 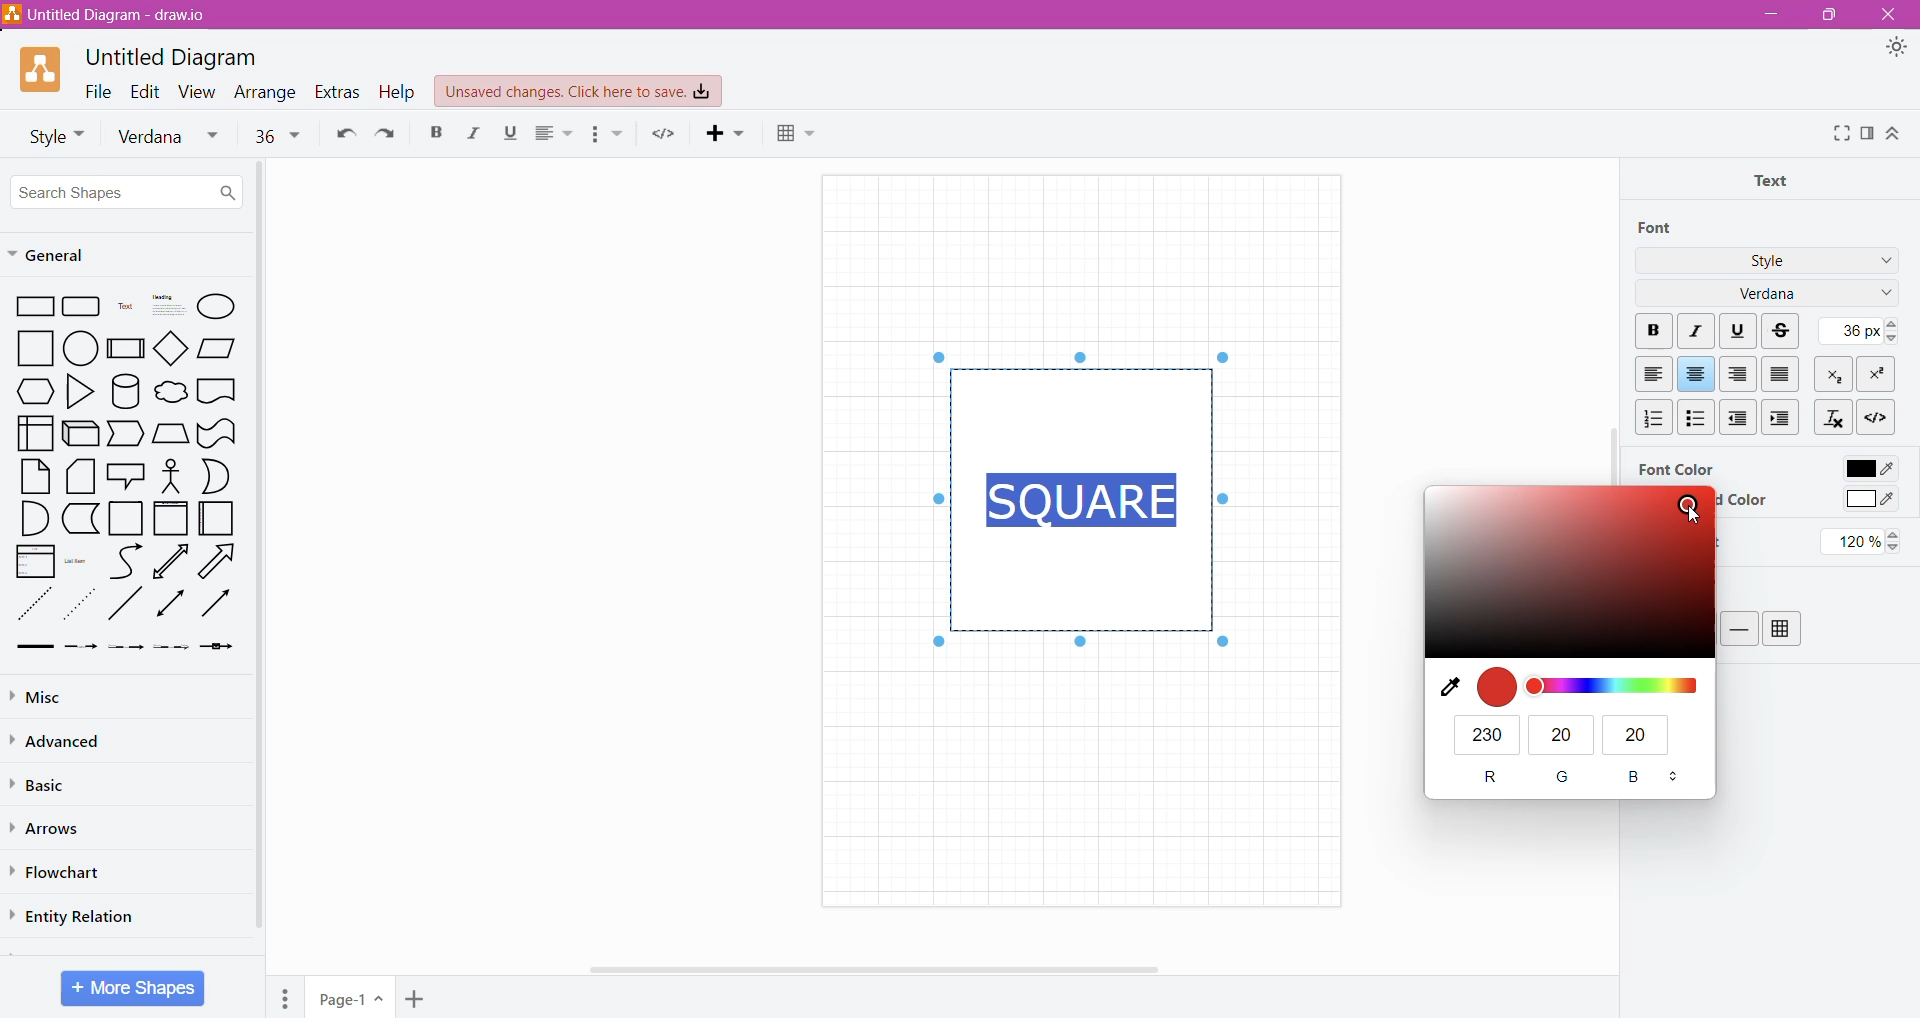 What do you see at coordinates (883, 969) in the screenshot?
I see `Horizontal Scroll Bar` at bounding box center [883, 969].